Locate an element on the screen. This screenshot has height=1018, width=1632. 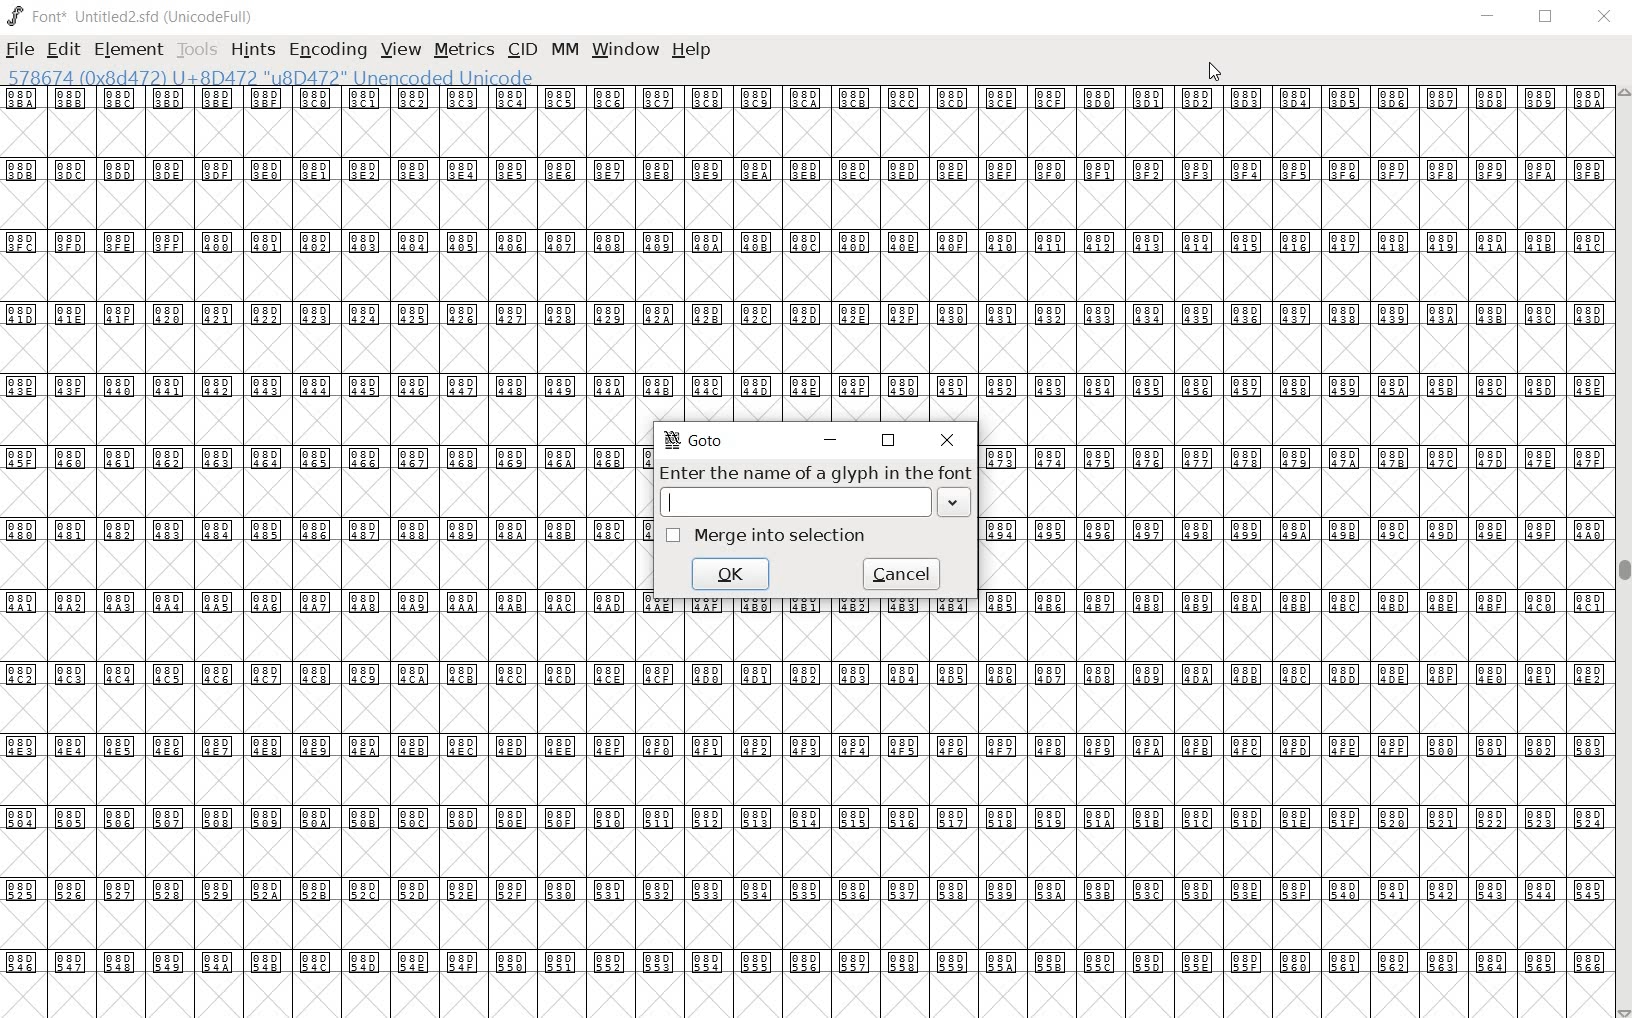
file is located at coordinates (21, 49).